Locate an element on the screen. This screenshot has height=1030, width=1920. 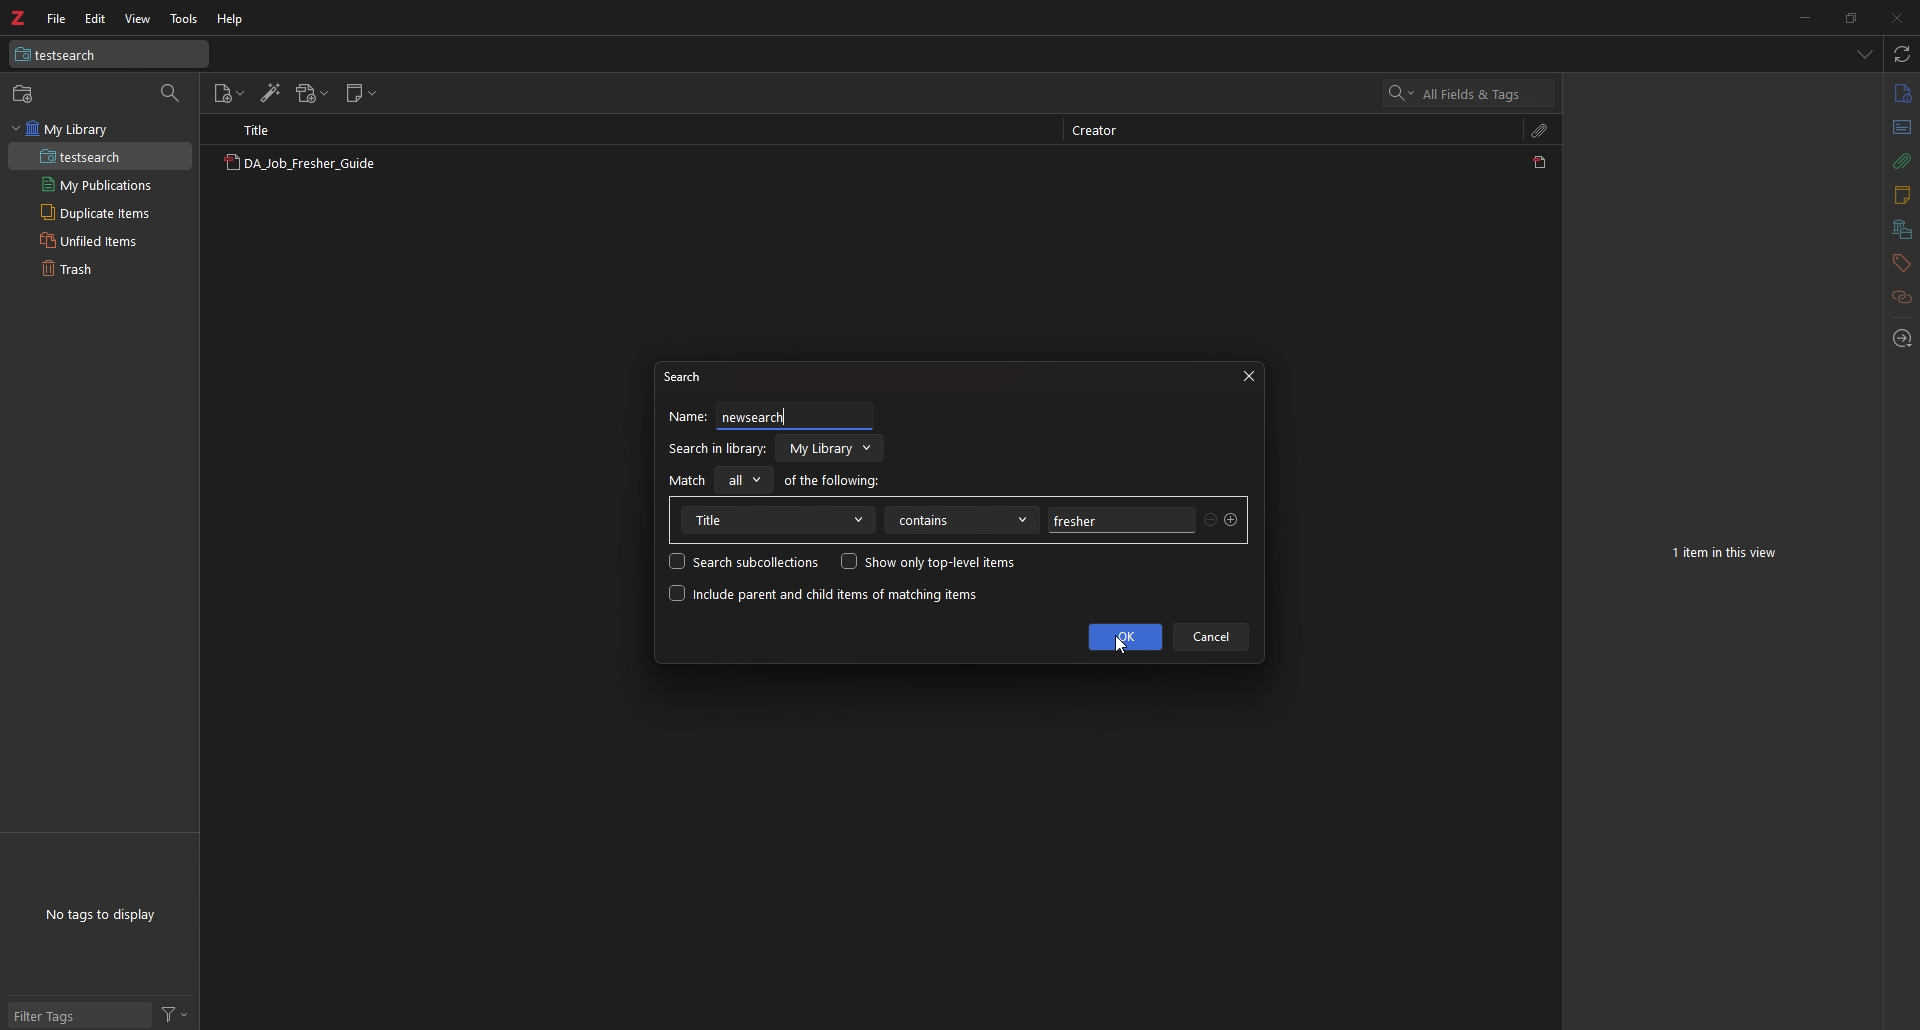
sync with zotero.org is located at coordinates (1903, 53).